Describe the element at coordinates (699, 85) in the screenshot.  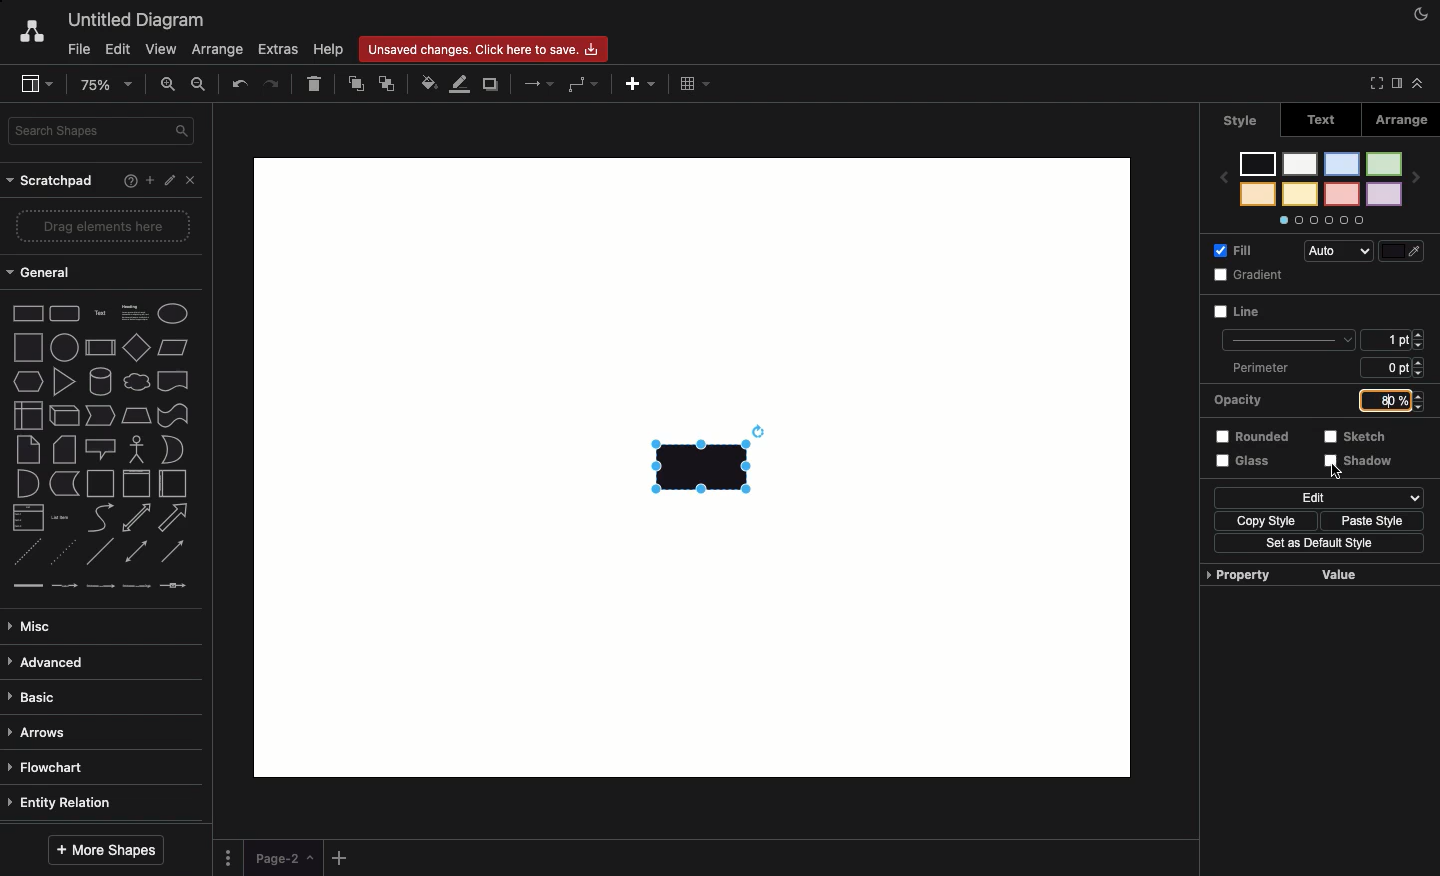
I see `Table` at that location.